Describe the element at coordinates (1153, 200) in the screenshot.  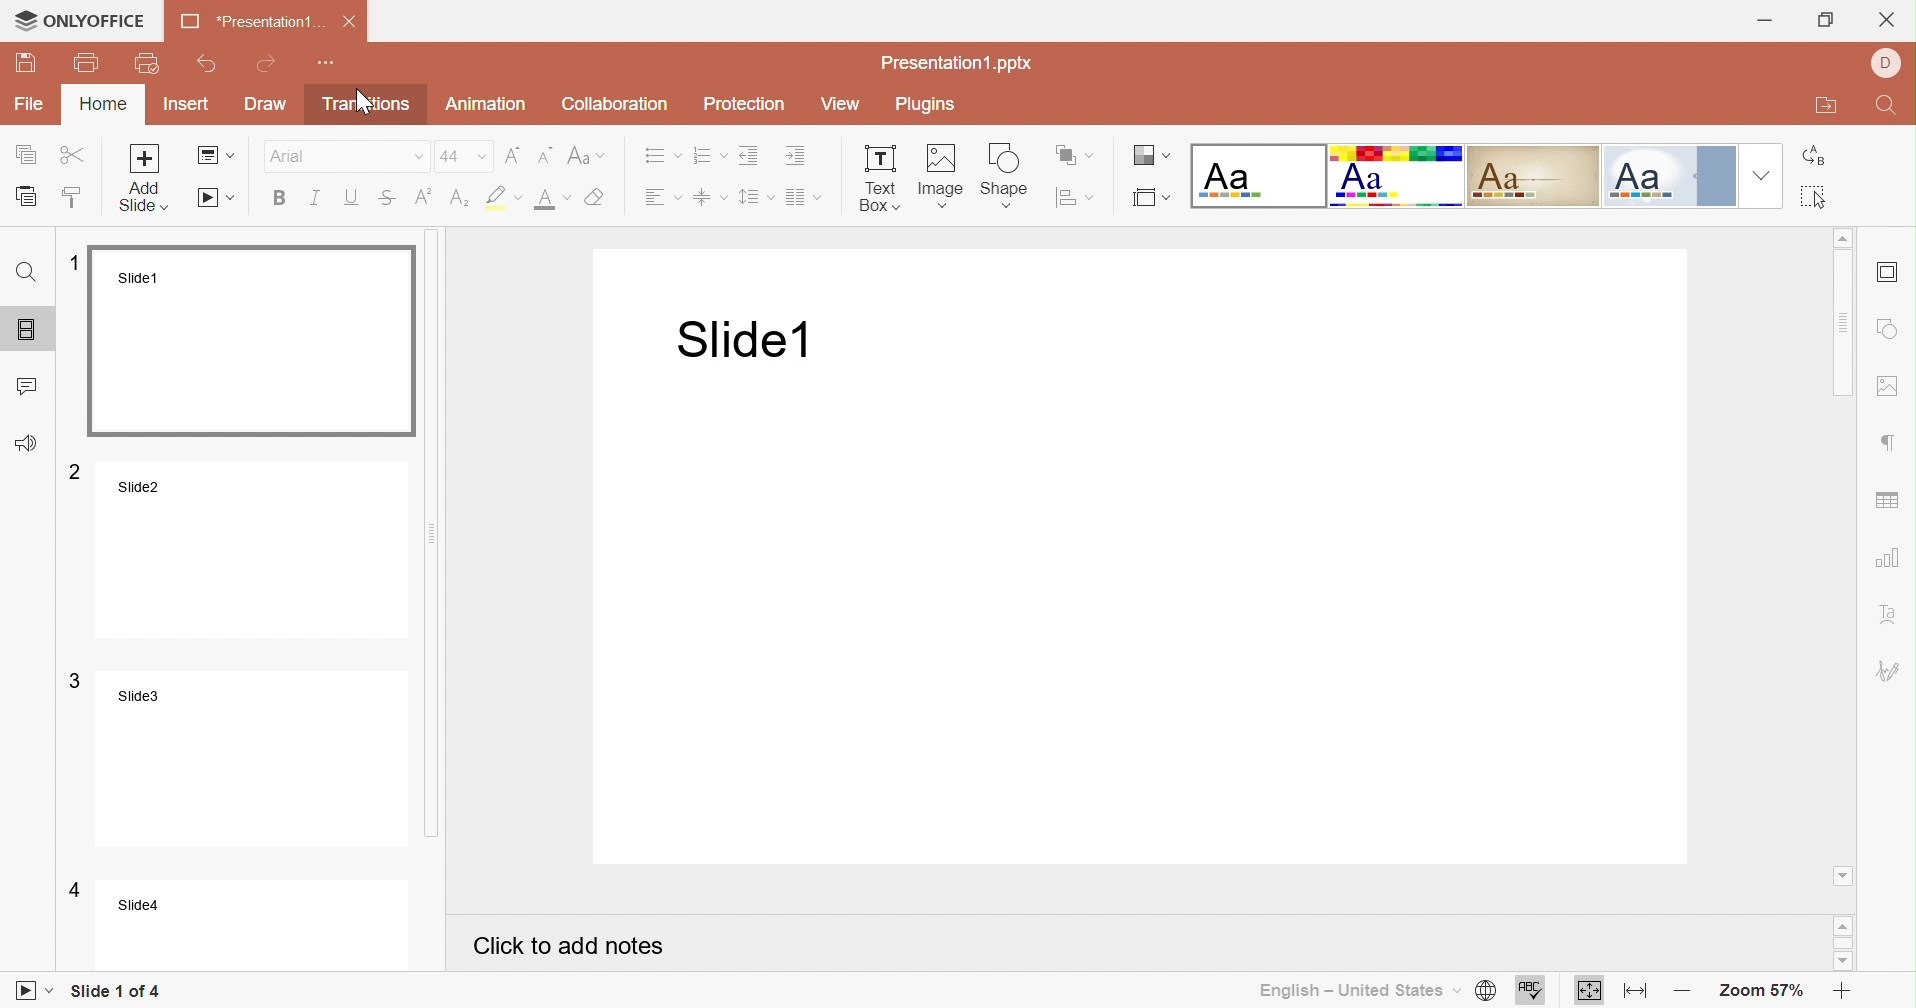
I see `Align Shape` at that location.